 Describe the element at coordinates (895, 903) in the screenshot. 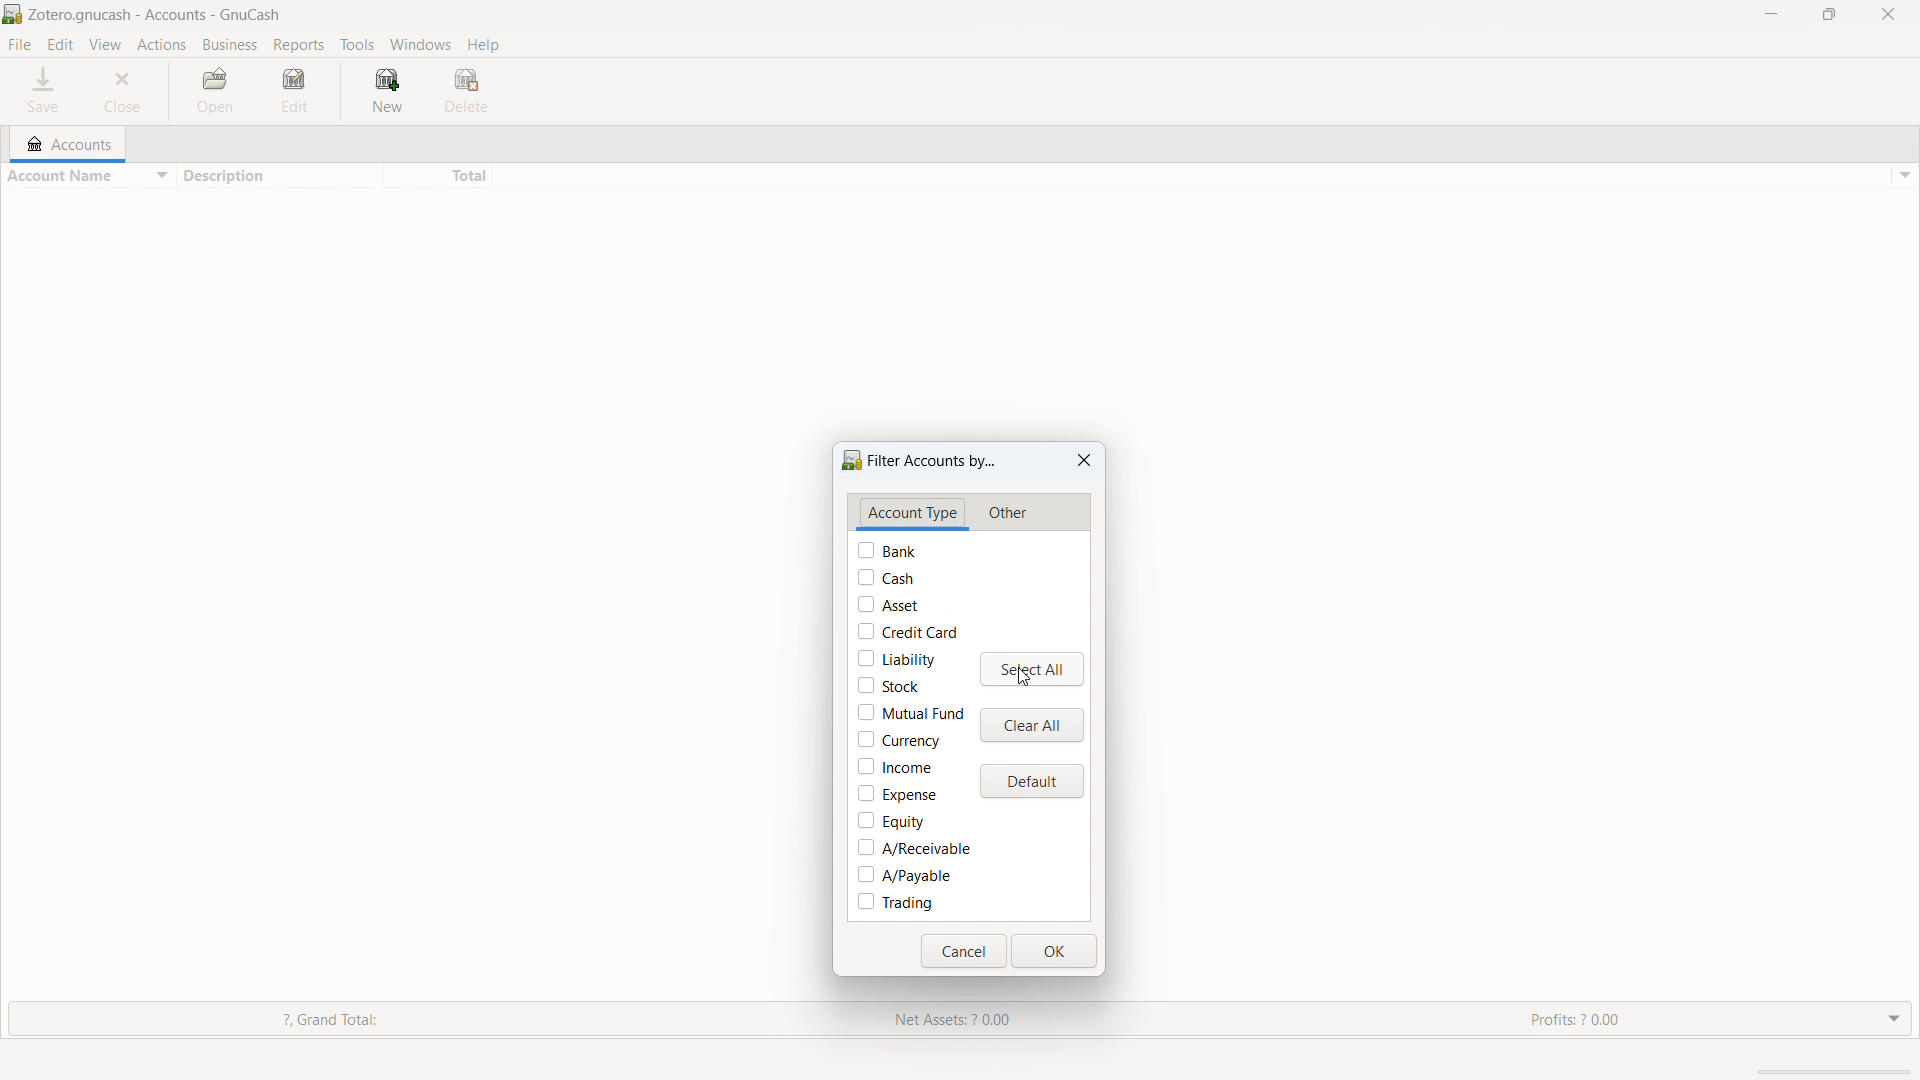

I see `trading` at that location.